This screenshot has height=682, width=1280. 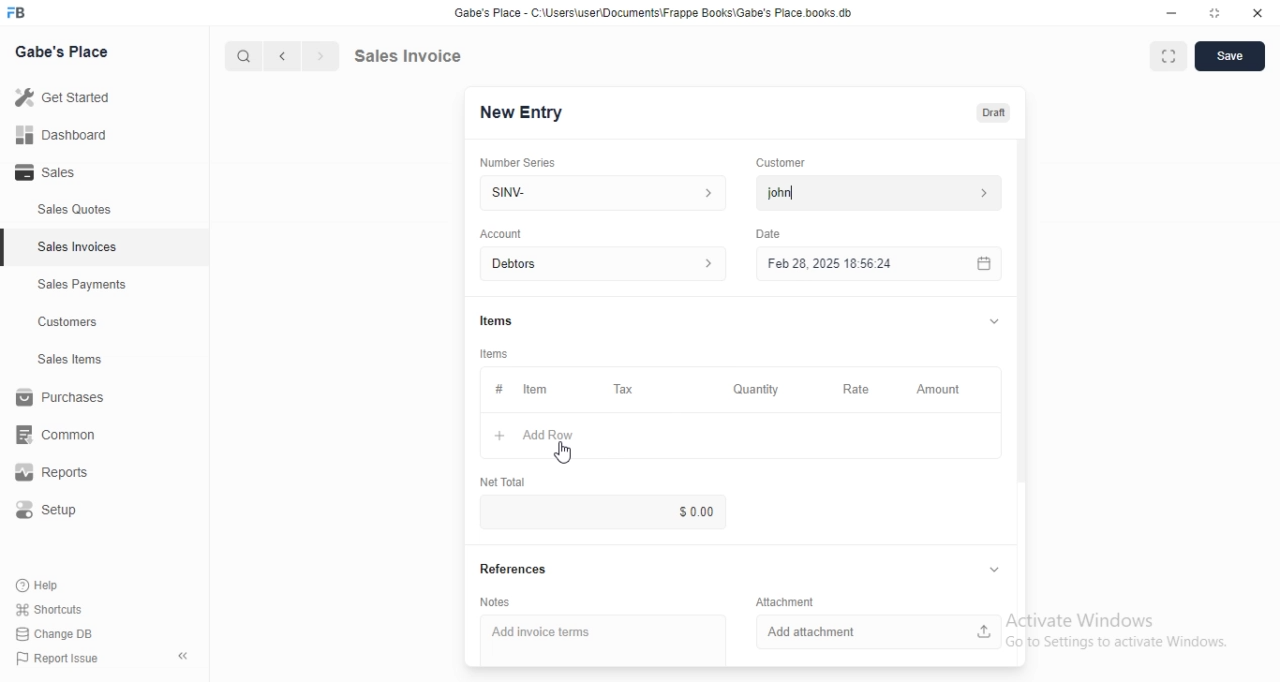 What do you see at coordinates (528, 112) in the screenshot?
I see `New Entry` at bounding box center [528, 112].